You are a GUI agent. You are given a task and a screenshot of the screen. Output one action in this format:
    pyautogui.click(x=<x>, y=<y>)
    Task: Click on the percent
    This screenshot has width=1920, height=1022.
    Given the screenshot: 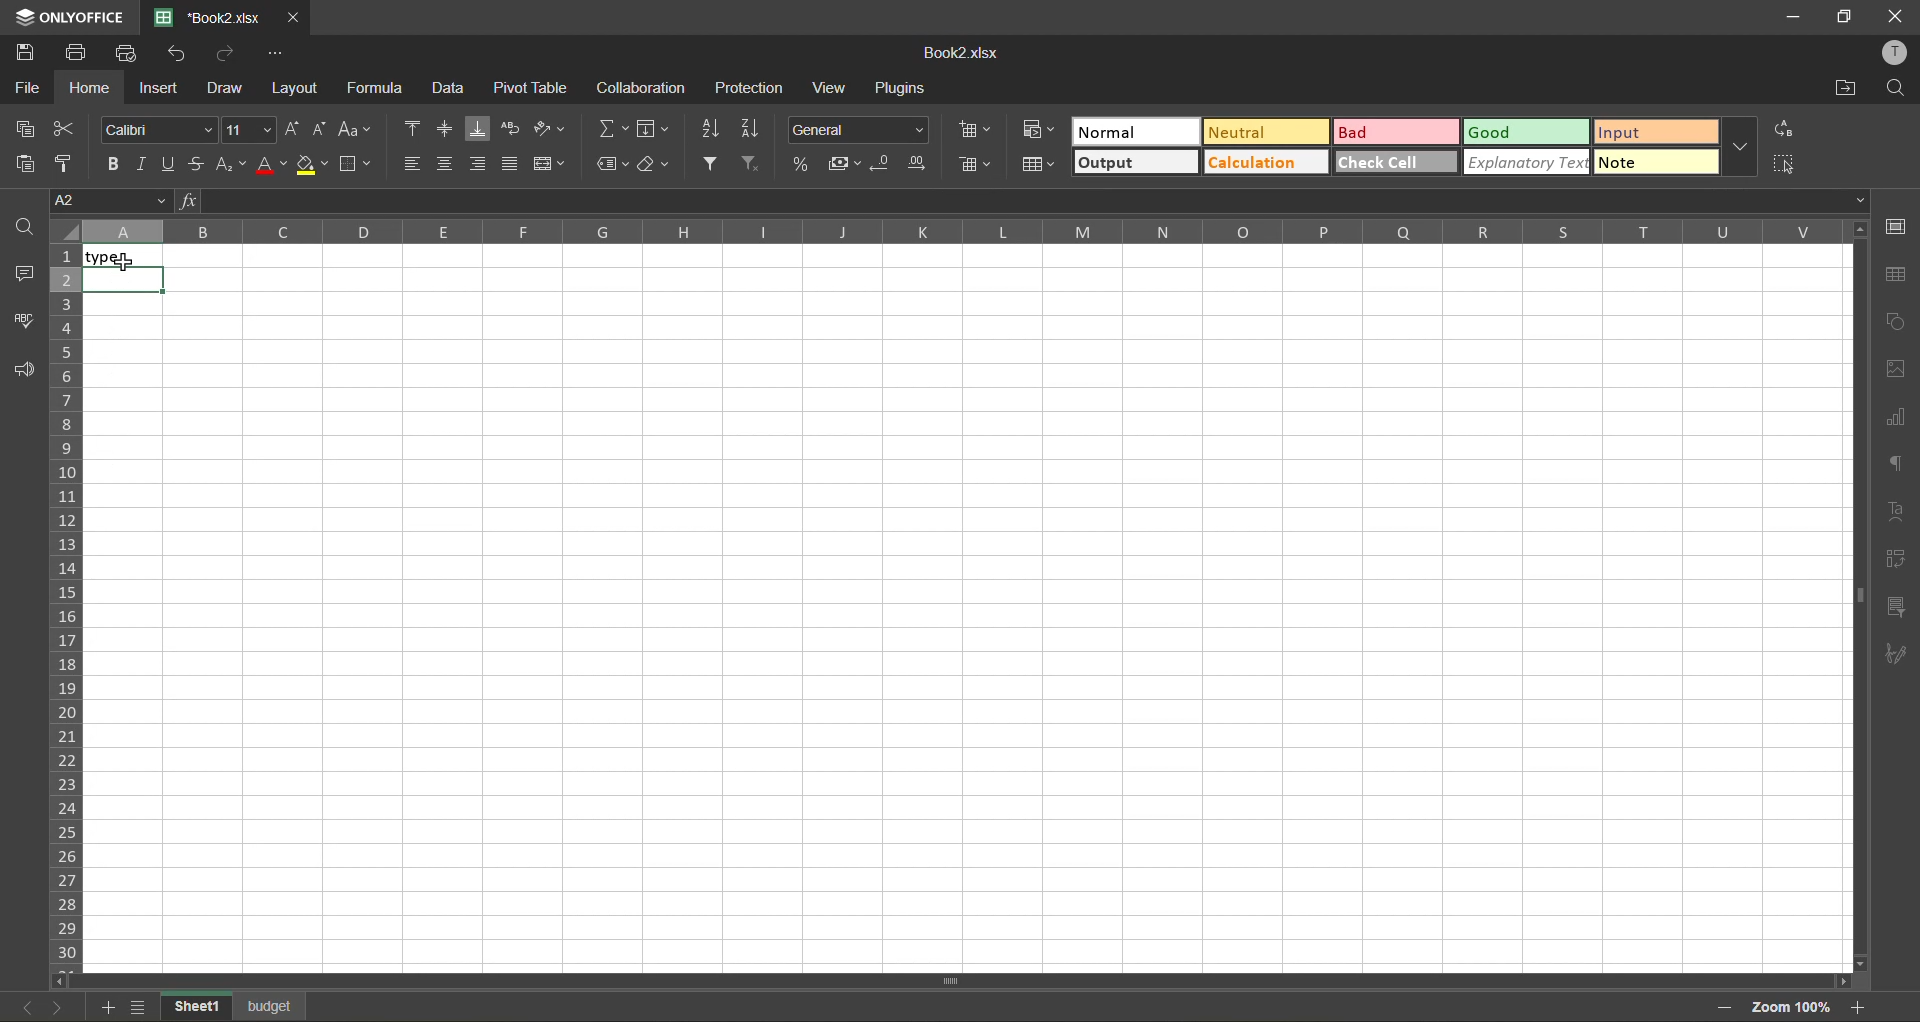 What is the action you would take?
    pyautogui.click(x=802, y=165)
    